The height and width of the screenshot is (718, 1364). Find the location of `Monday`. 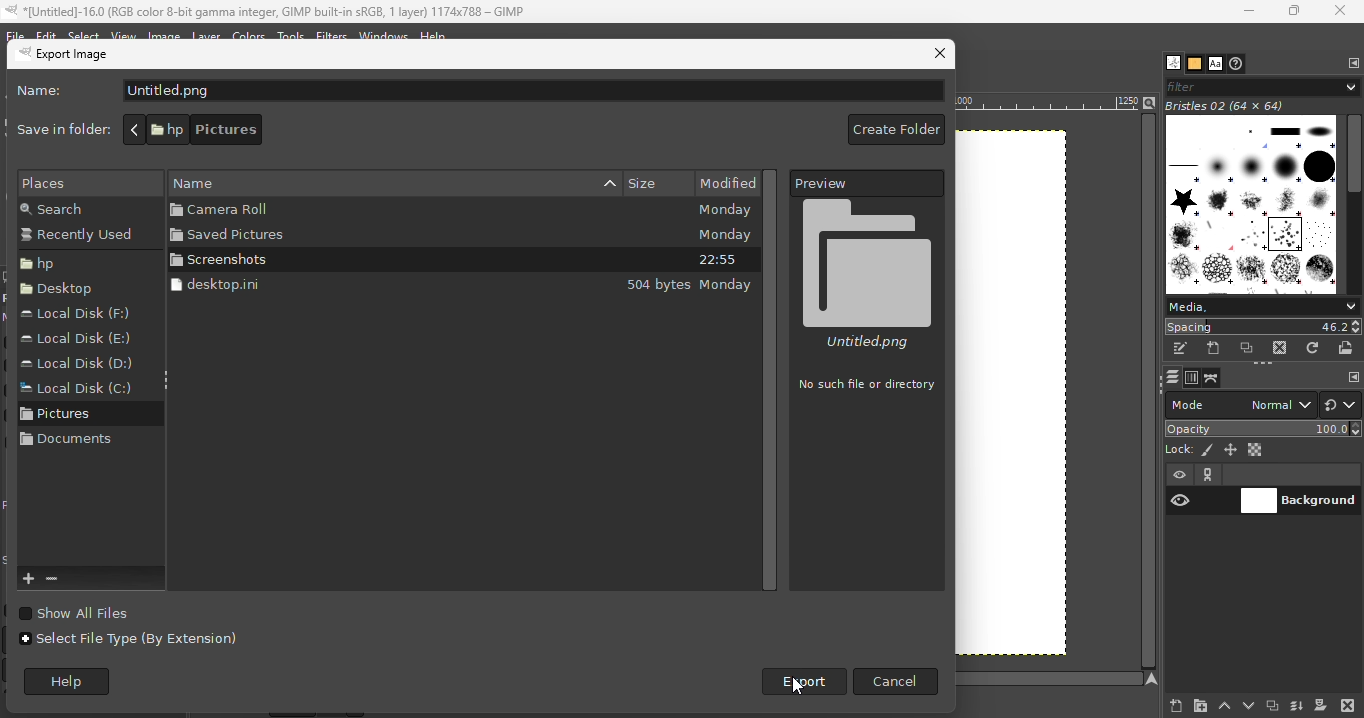

Monday is located at coordinates (724, 235).